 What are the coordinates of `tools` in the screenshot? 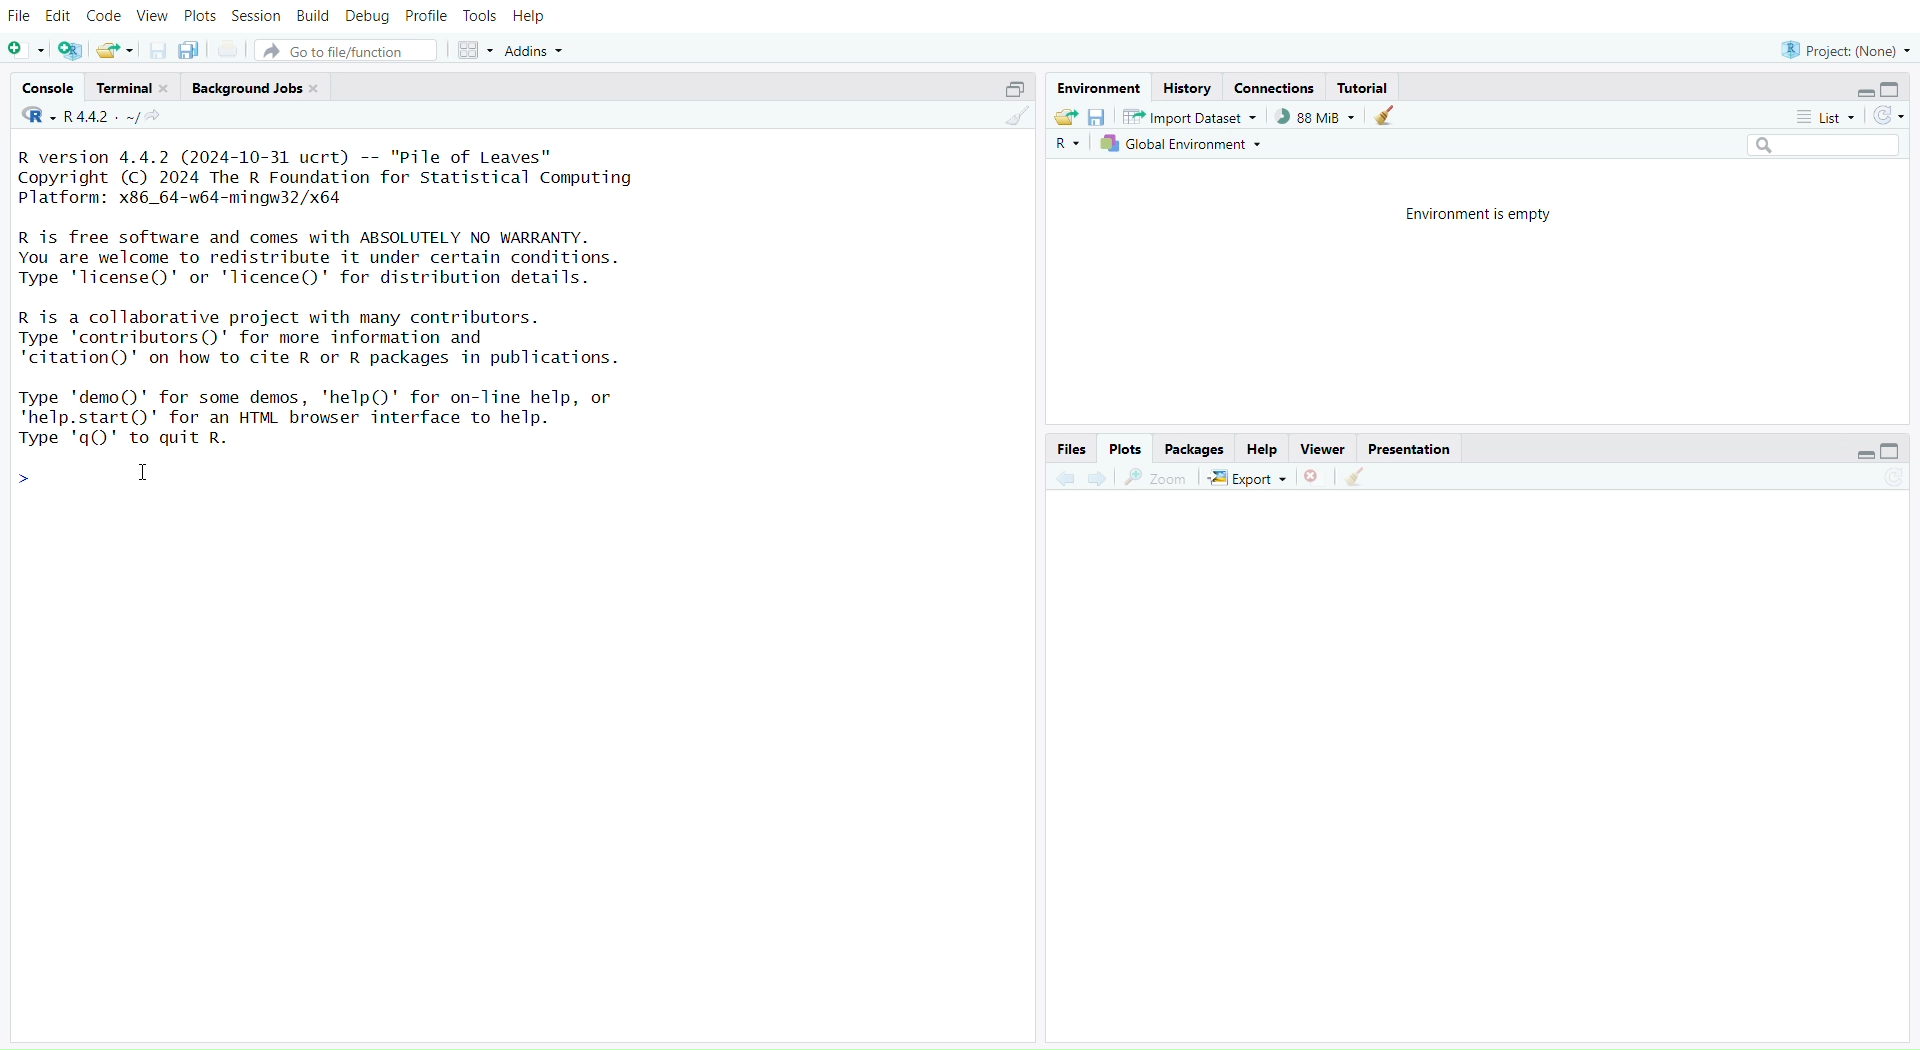 It's located at (481, 16).